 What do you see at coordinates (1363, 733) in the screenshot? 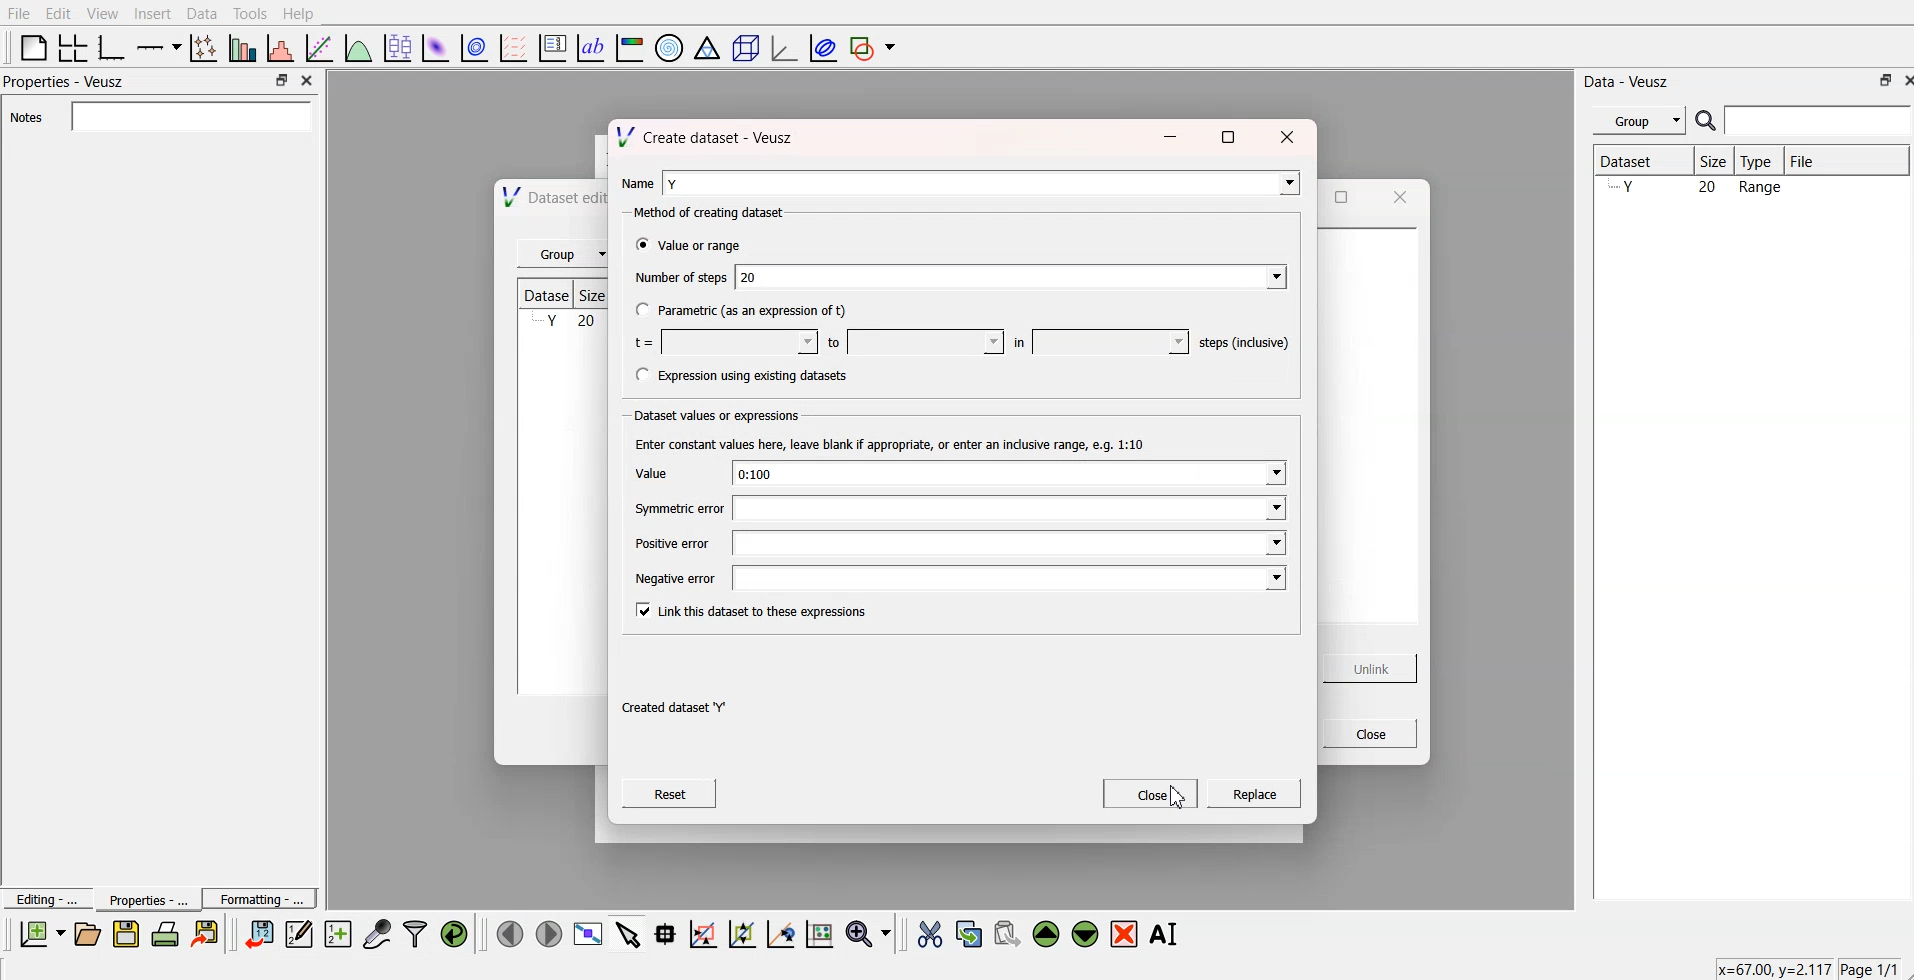
I see `Close` at bounding box center [1363, 733].